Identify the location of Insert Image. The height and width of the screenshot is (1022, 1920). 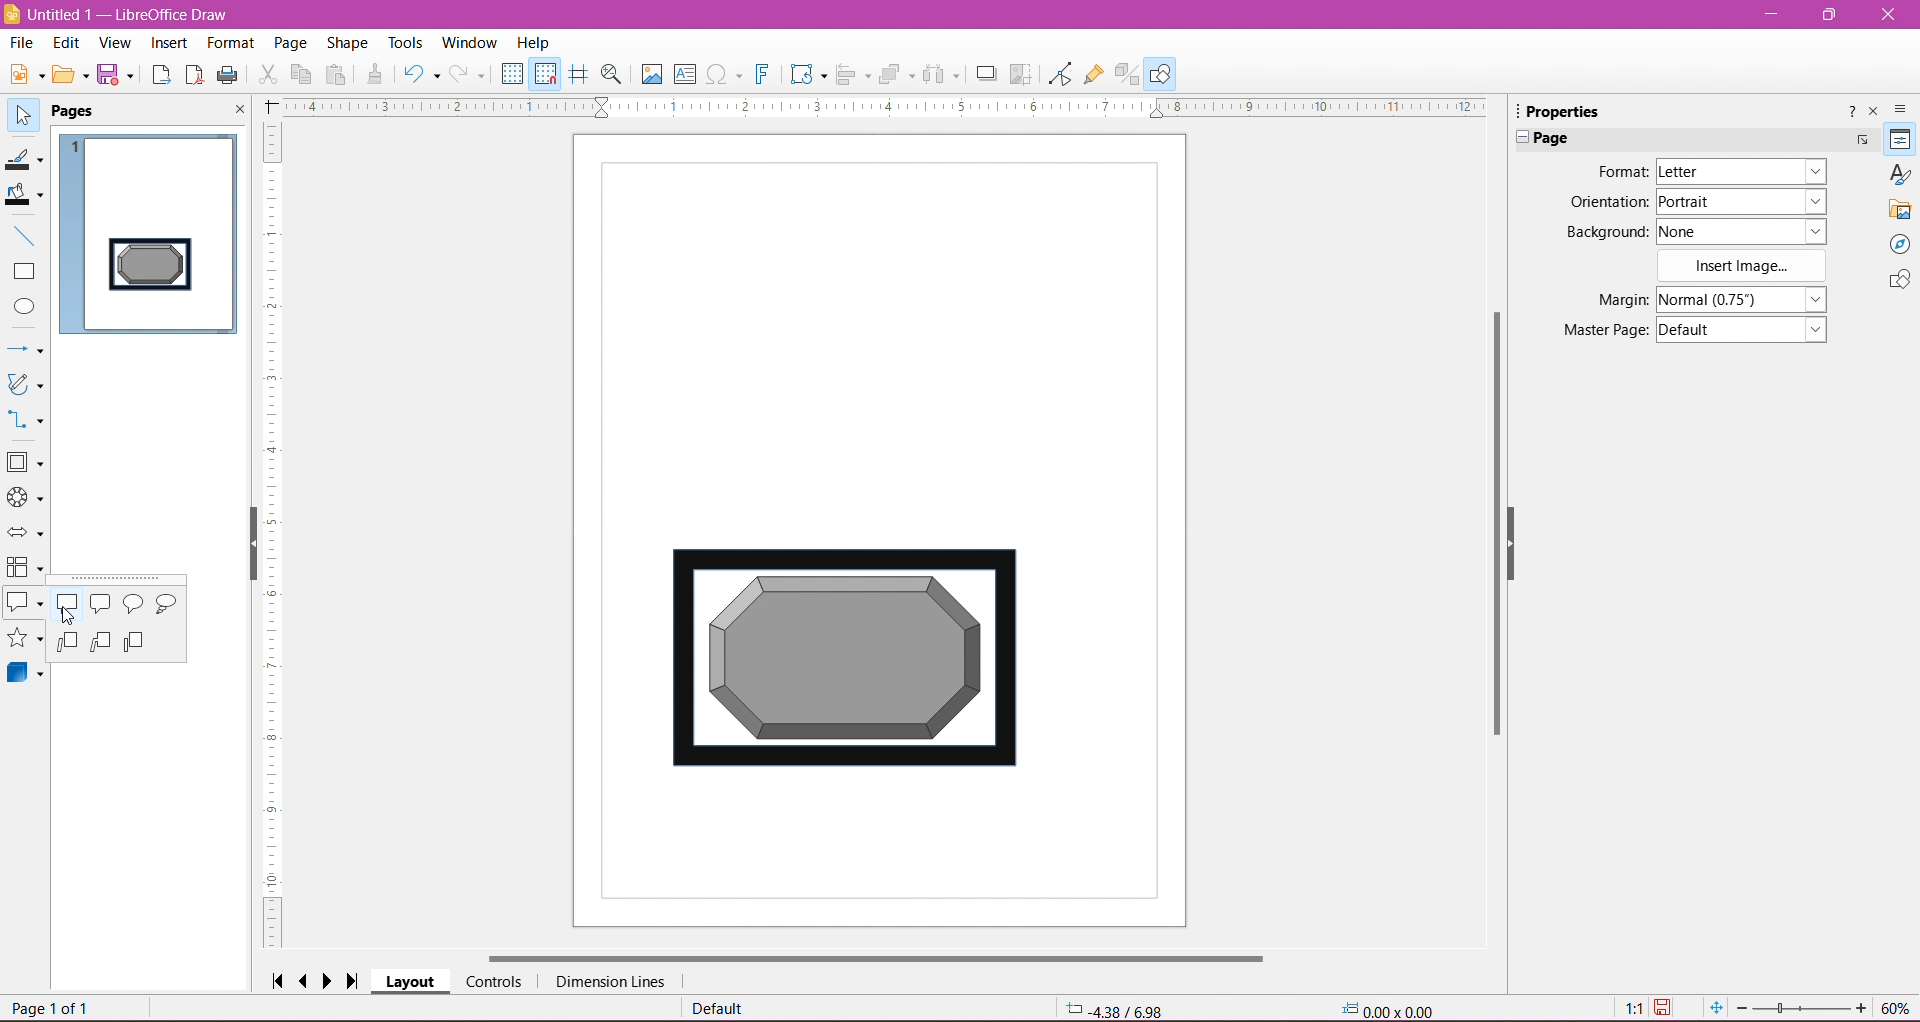
(1743, 266).